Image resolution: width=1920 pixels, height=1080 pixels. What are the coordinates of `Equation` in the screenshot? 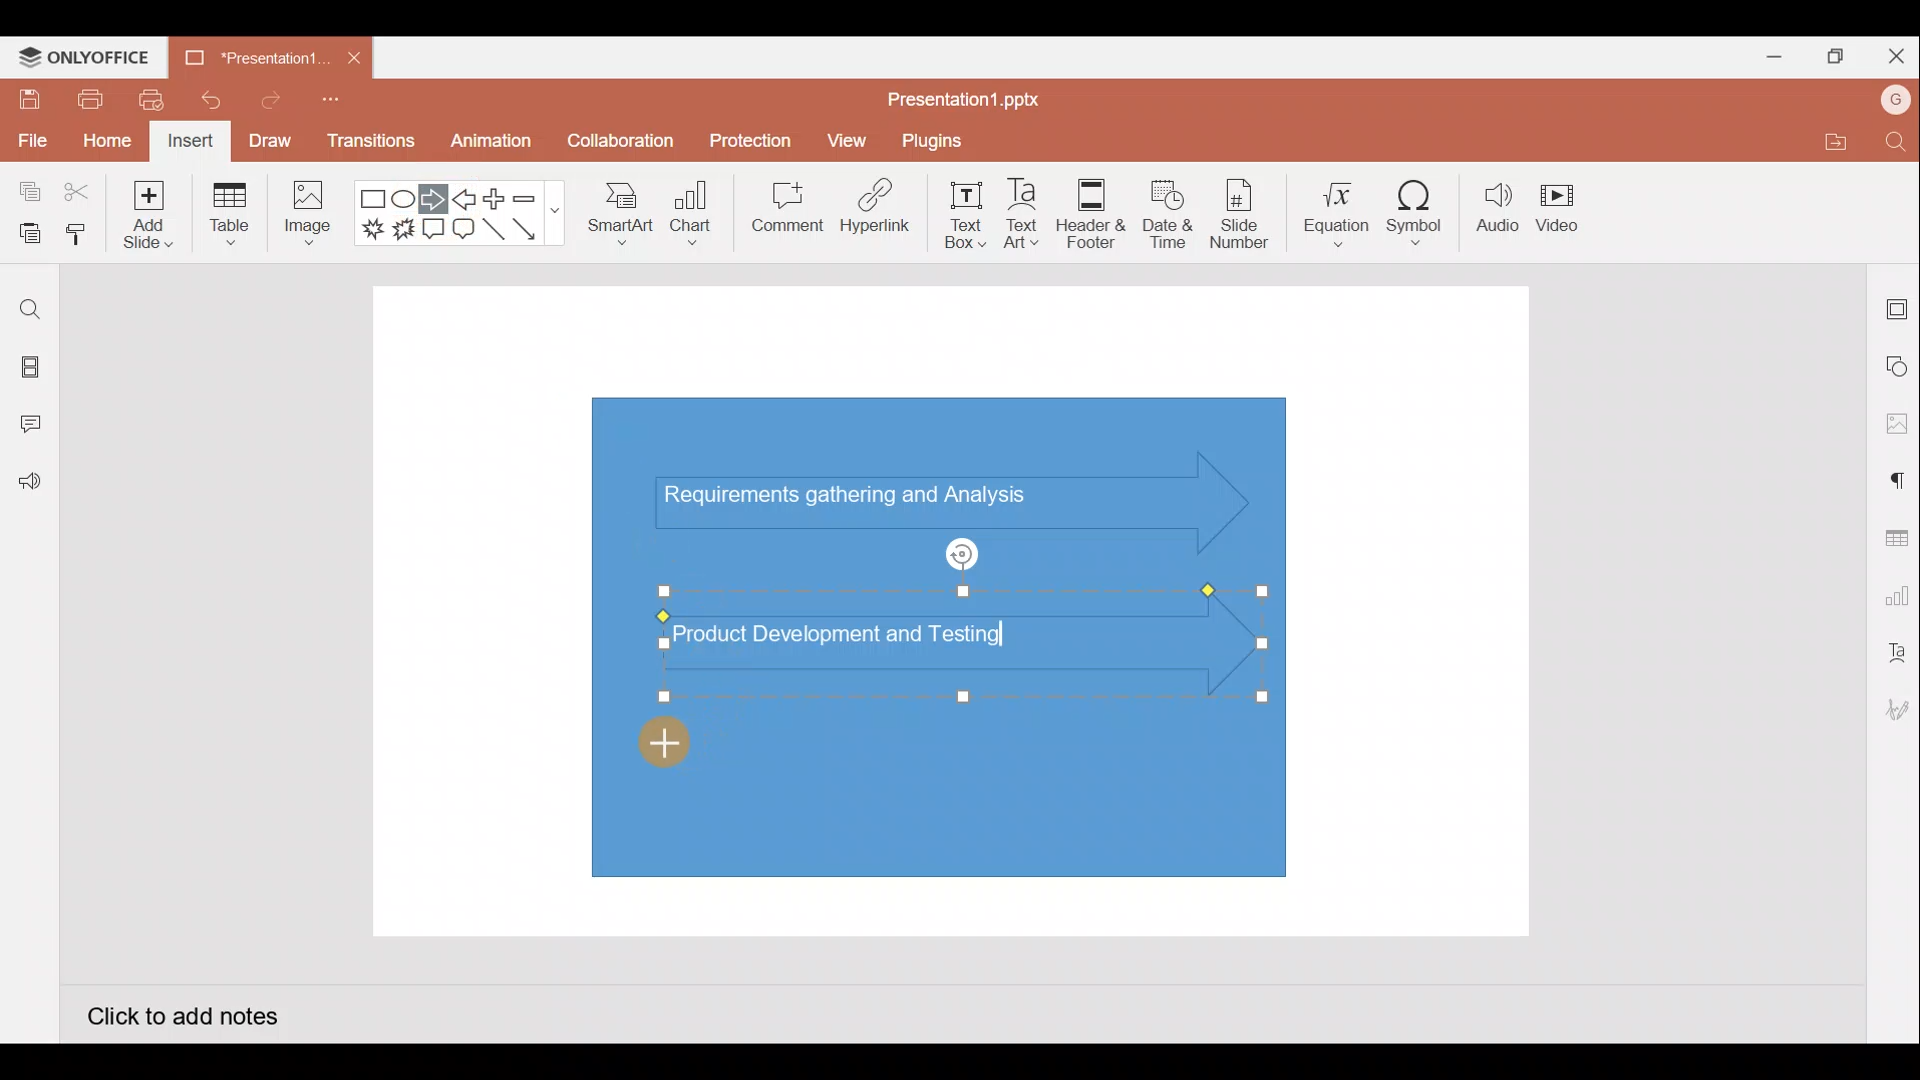 It's located at (1339, 207).